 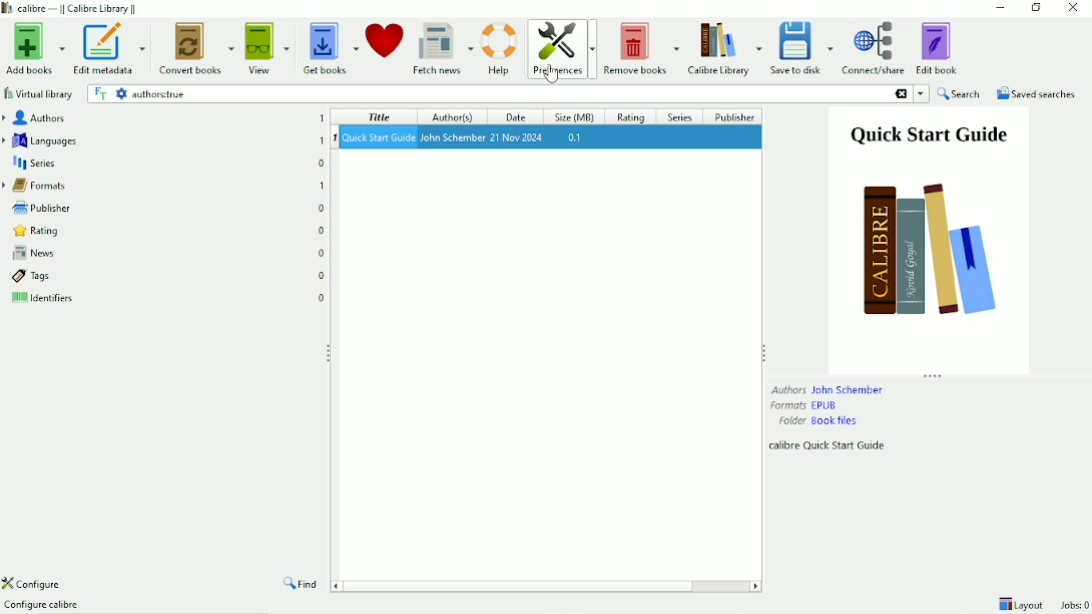 I want to click on Folder, so click(x=790, y=422).